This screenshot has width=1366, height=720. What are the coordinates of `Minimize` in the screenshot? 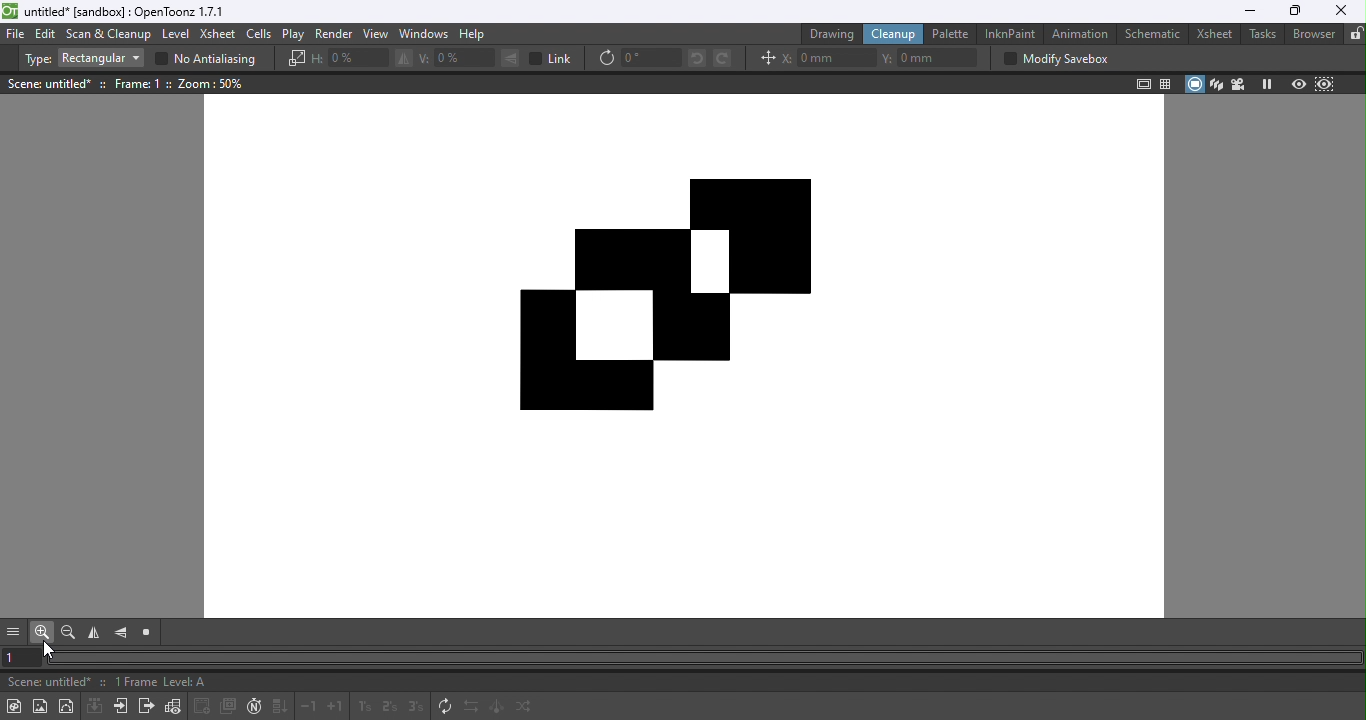 It's located at (1251, 12).